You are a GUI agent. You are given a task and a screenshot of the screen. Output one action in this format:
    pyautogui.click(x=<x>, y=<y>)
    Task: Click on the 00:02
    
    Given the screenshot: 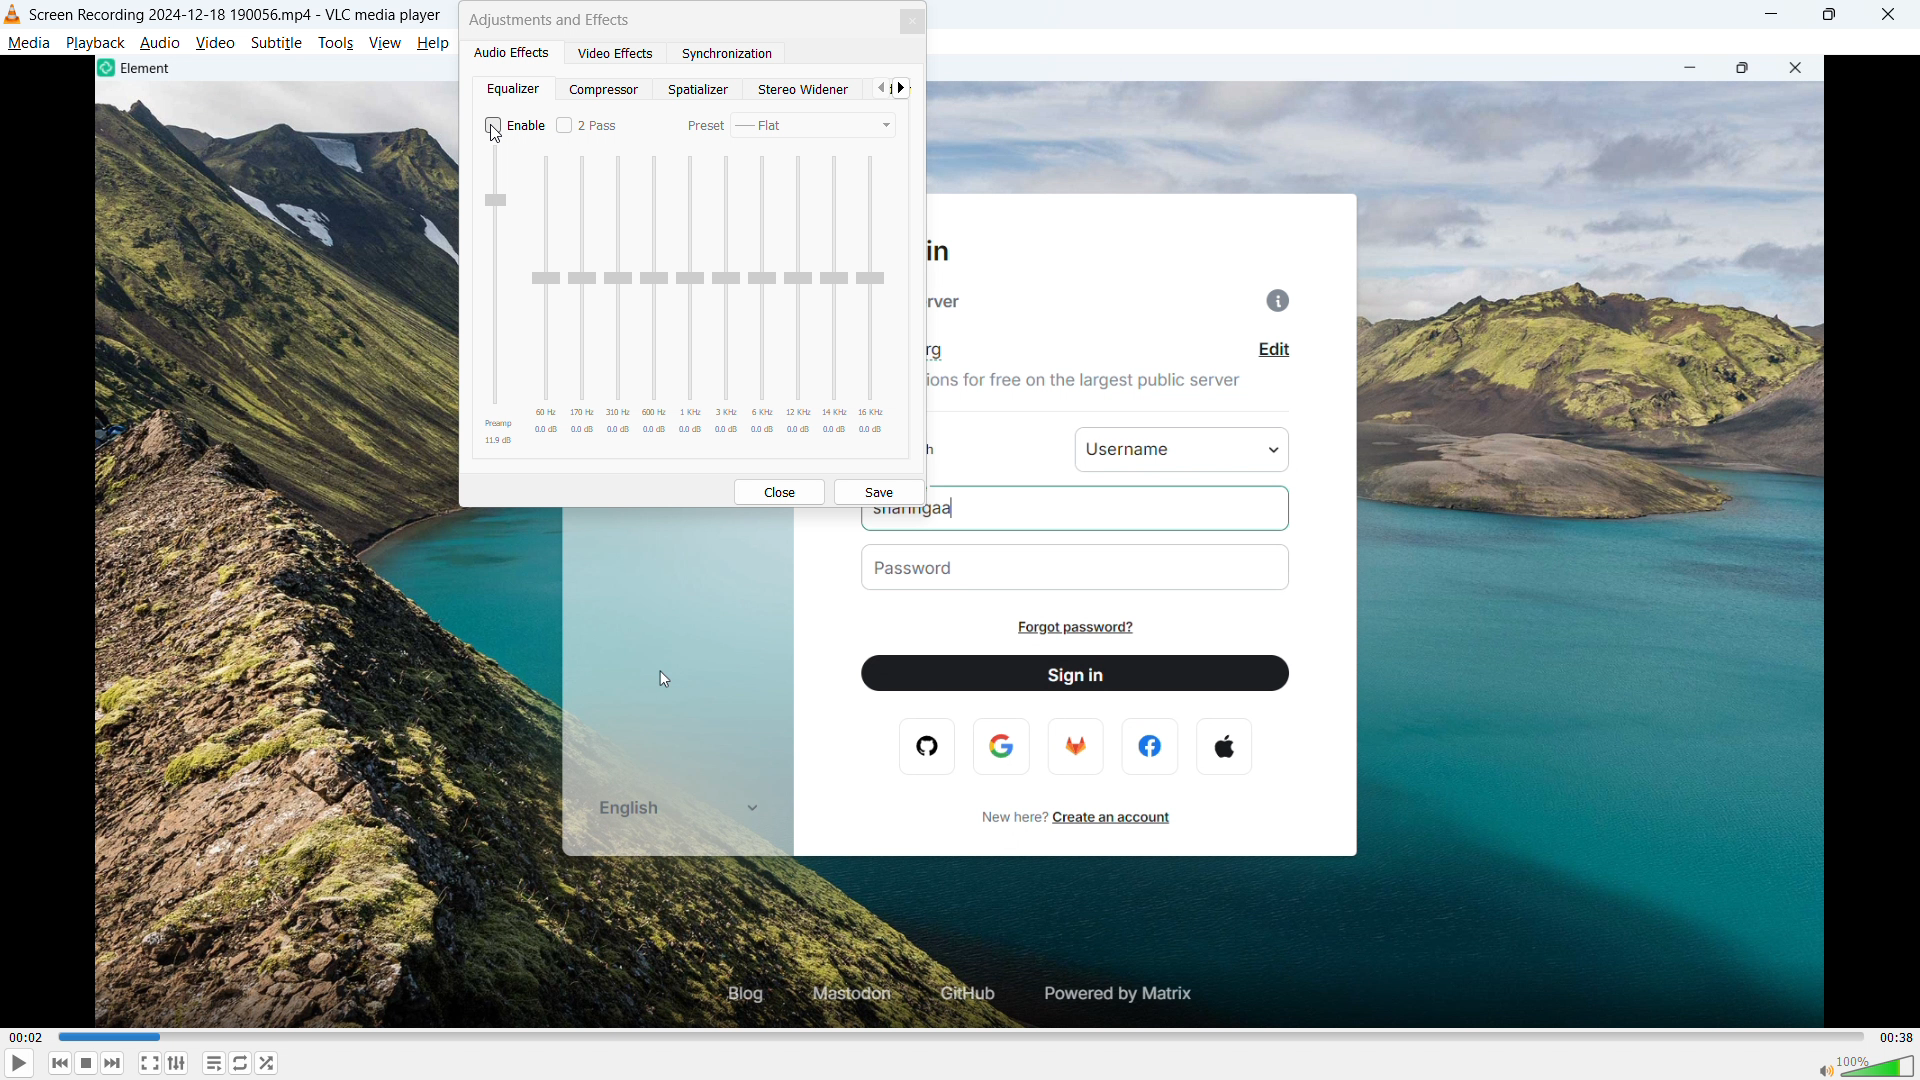 What is the action you would take?
    pyautogui.click(x=60, y=1038)
    